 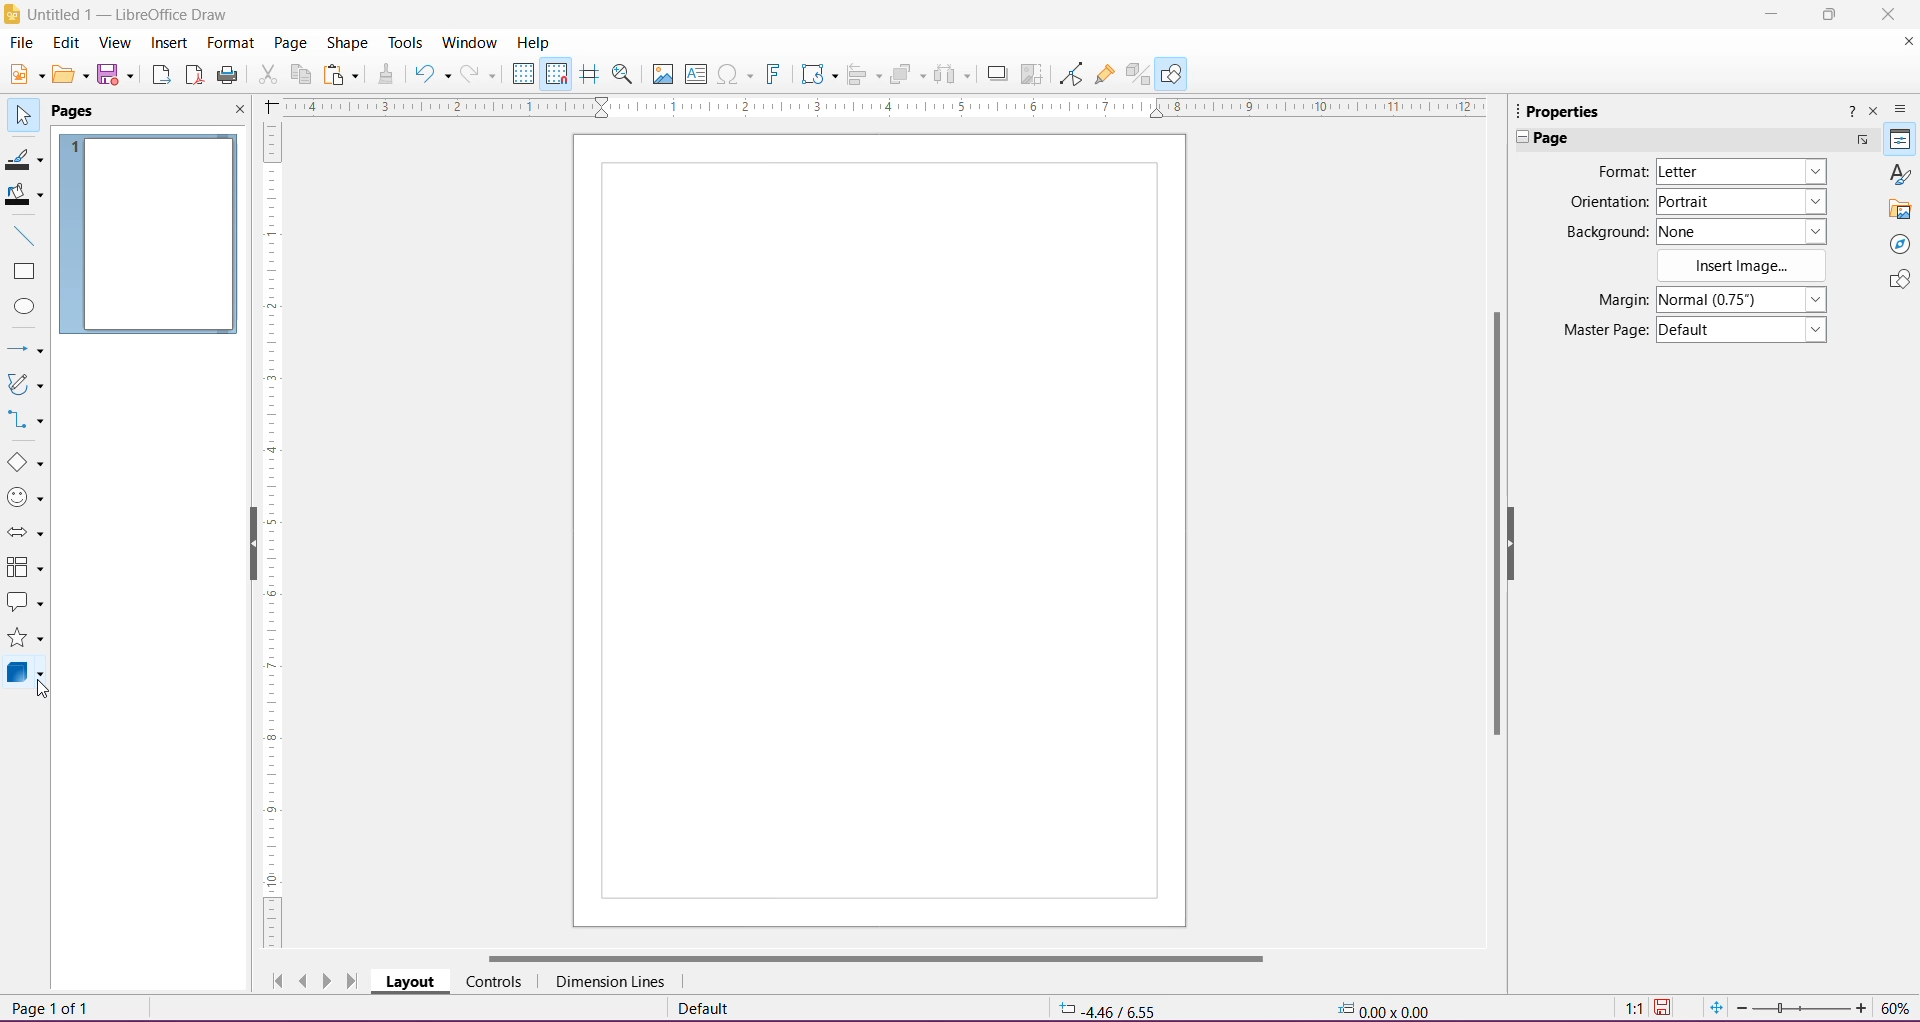 I want to click on Gallery, so click(x=1900, y=209).